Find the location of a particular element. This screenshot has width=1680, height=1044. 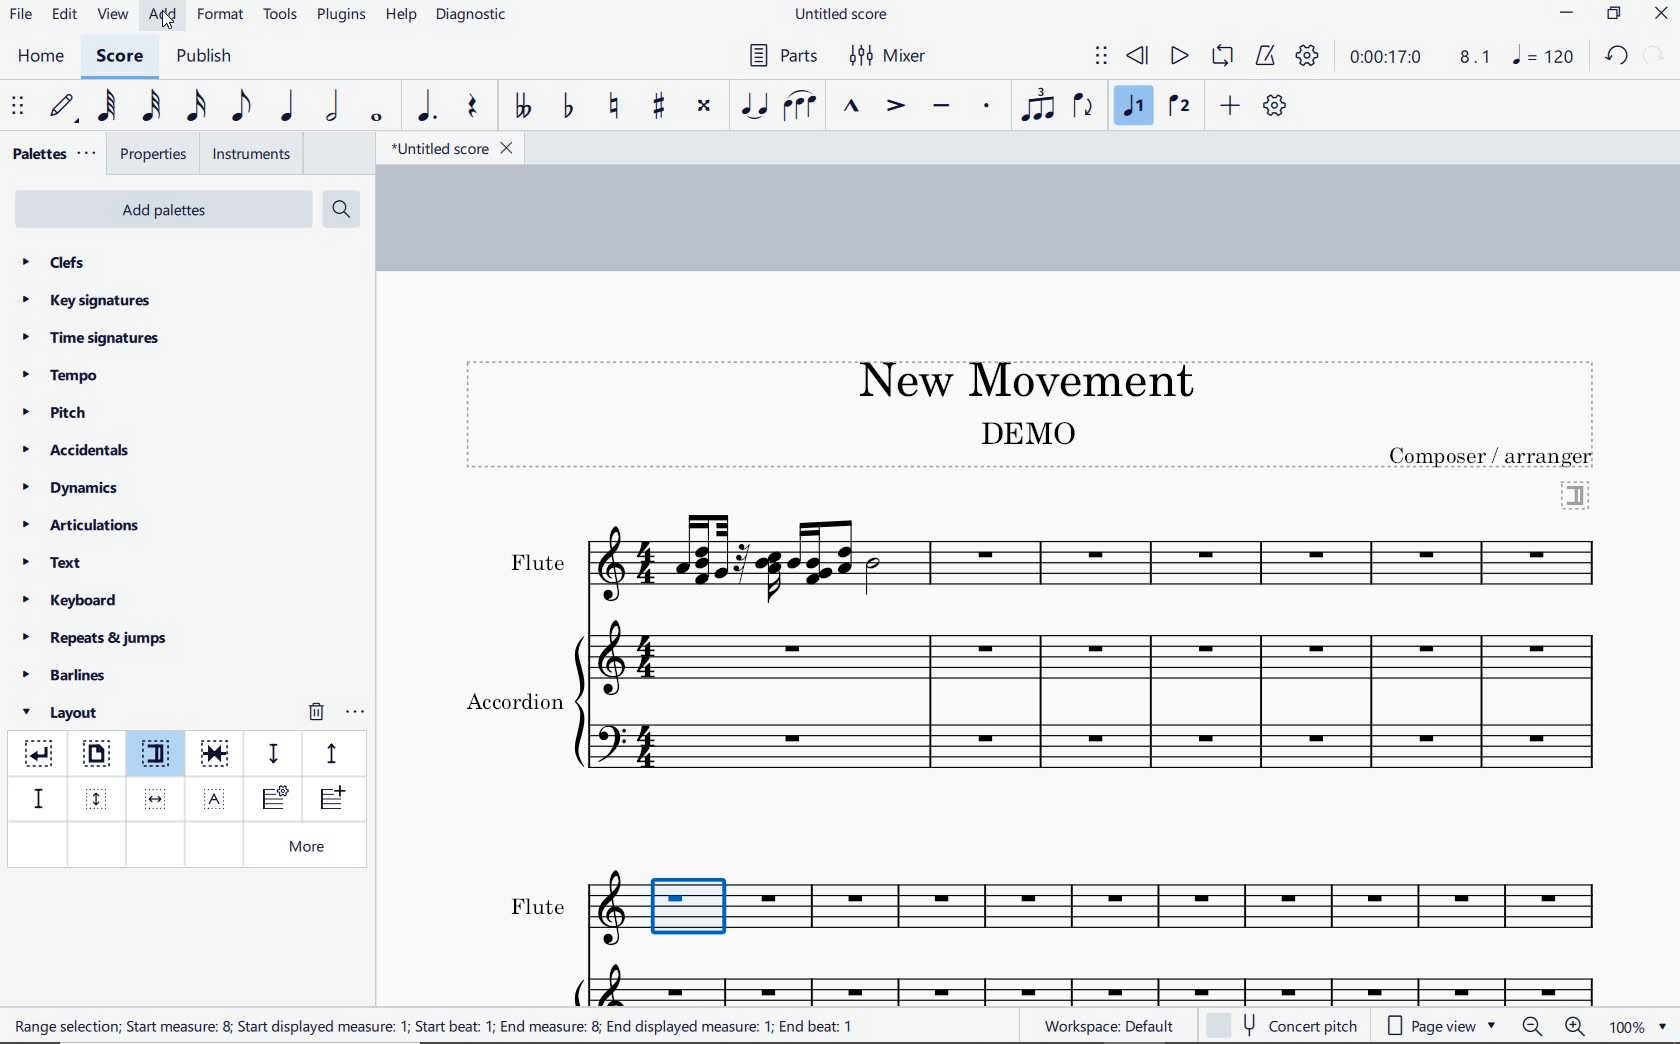

clefs is located at coordinates (55, 262).